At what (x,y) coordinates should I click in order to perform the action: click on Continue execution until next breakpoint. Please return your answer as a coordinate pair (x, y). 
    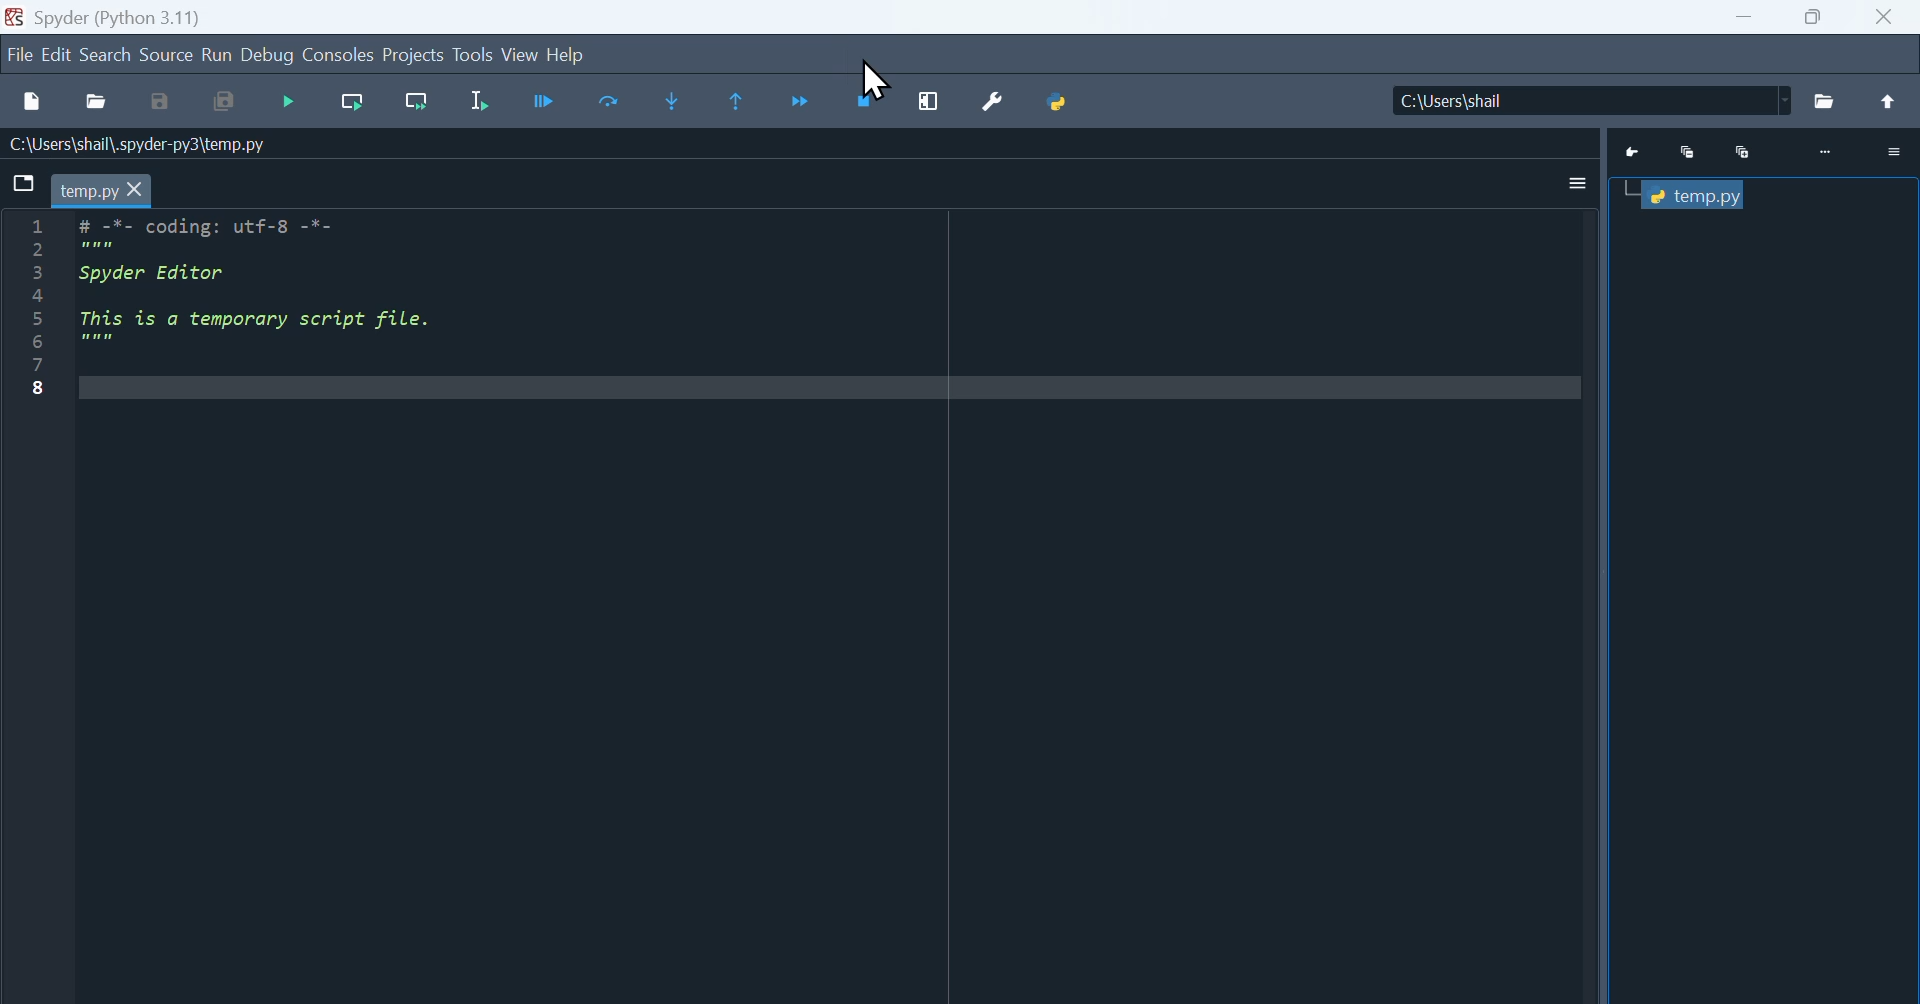
    Looking at the image, I should click on (803, 104).